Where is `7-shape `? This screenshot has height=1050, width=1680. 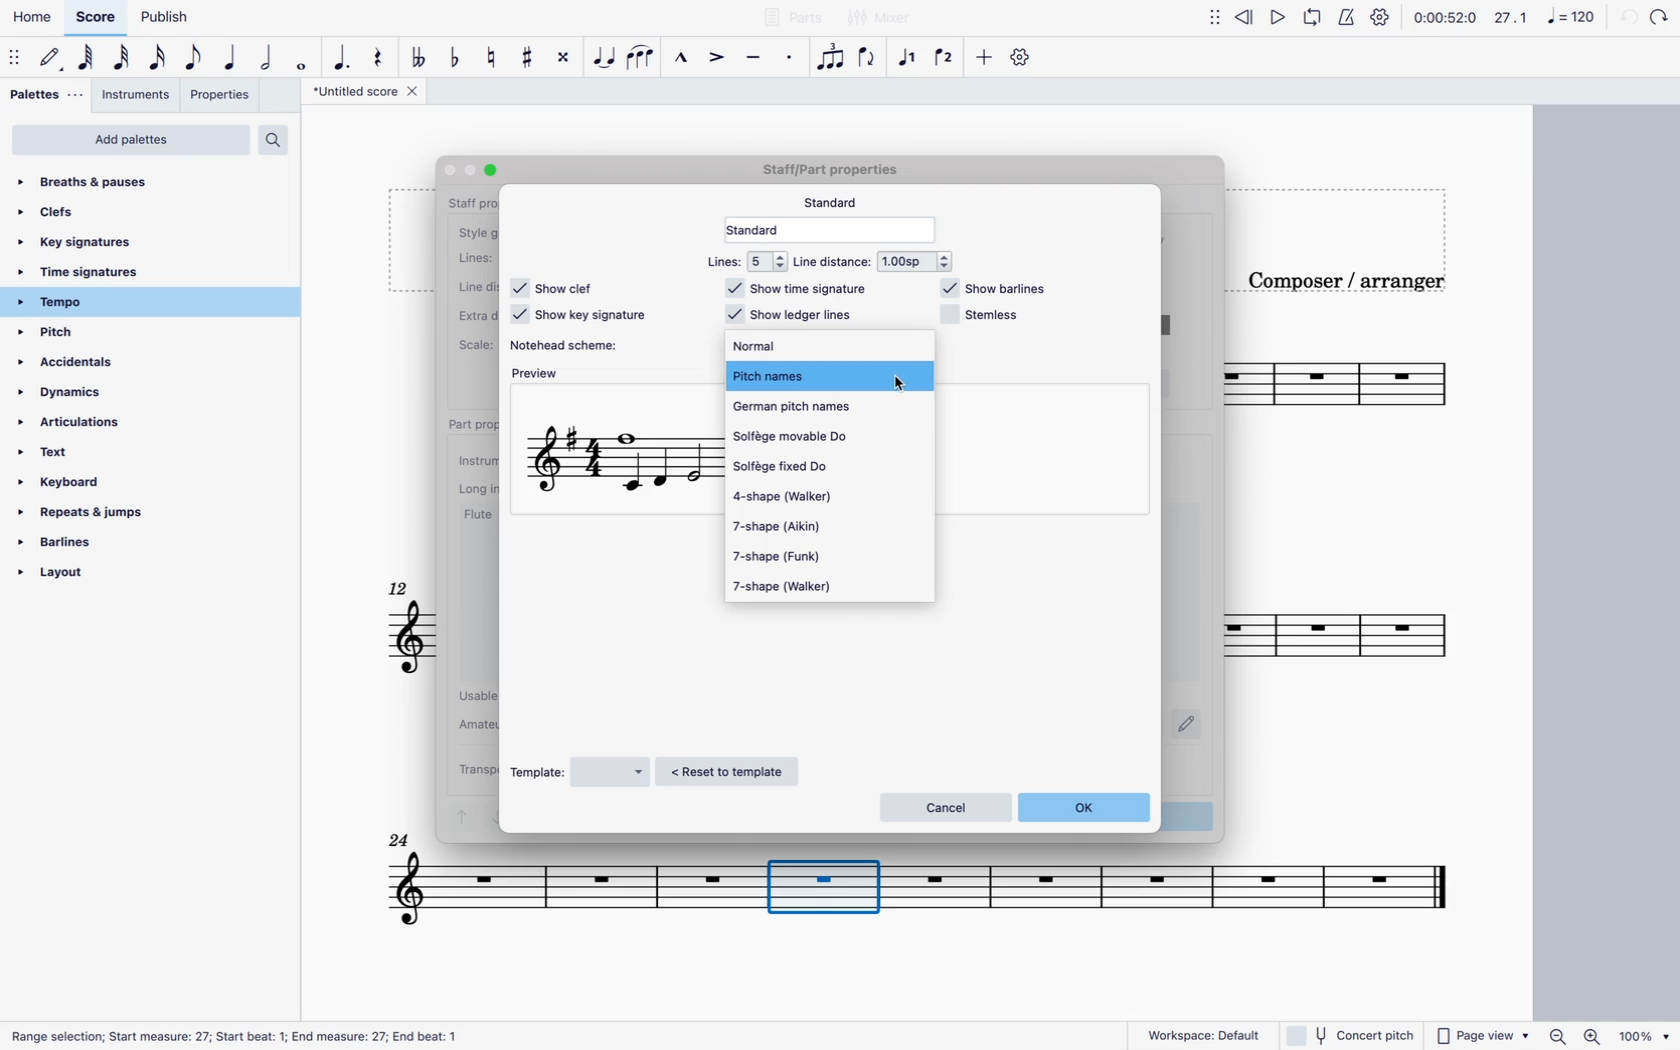 7-shape  is located at coordinates (798, 528).